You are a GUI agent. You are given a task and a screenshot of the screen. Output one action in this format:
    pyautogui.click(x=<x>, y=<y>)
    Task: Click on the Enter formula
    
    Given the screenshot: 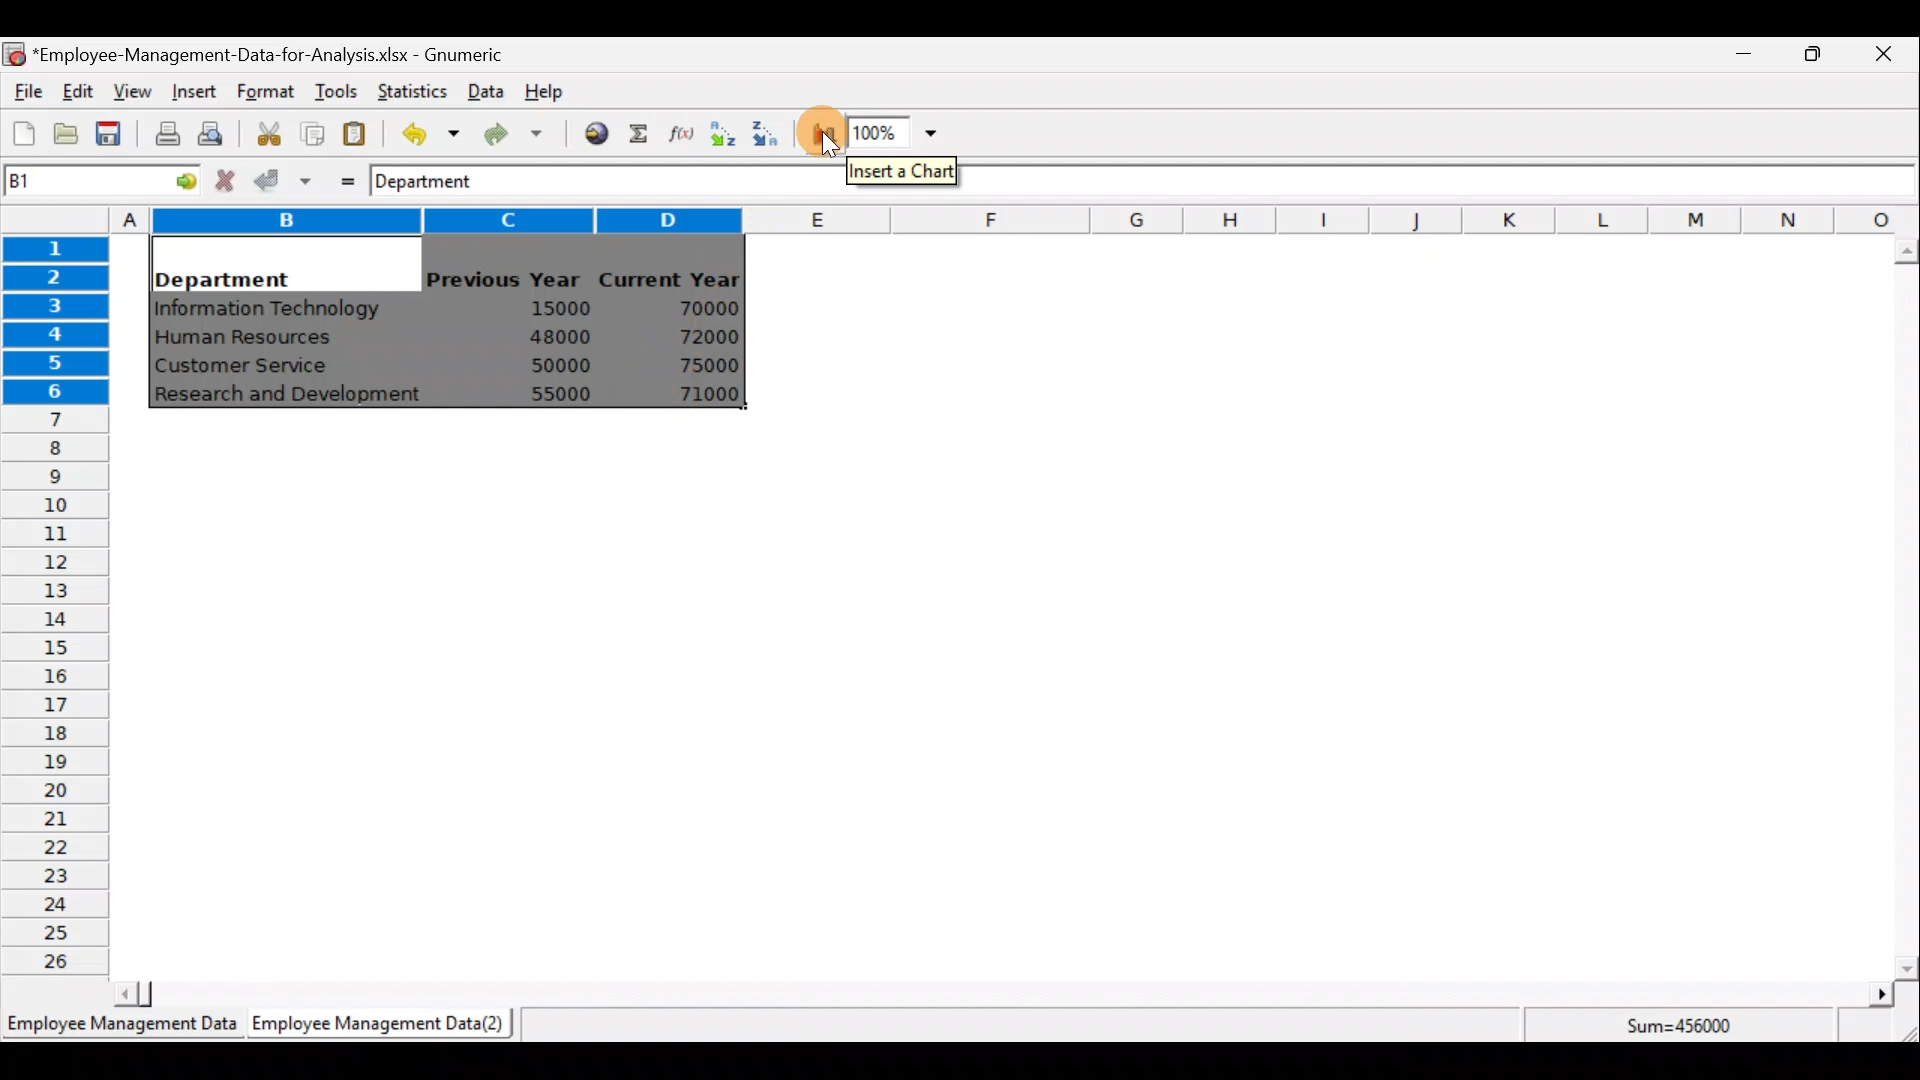 What is the action you would take?
    pyautogui.click(x=342, y=177)
    